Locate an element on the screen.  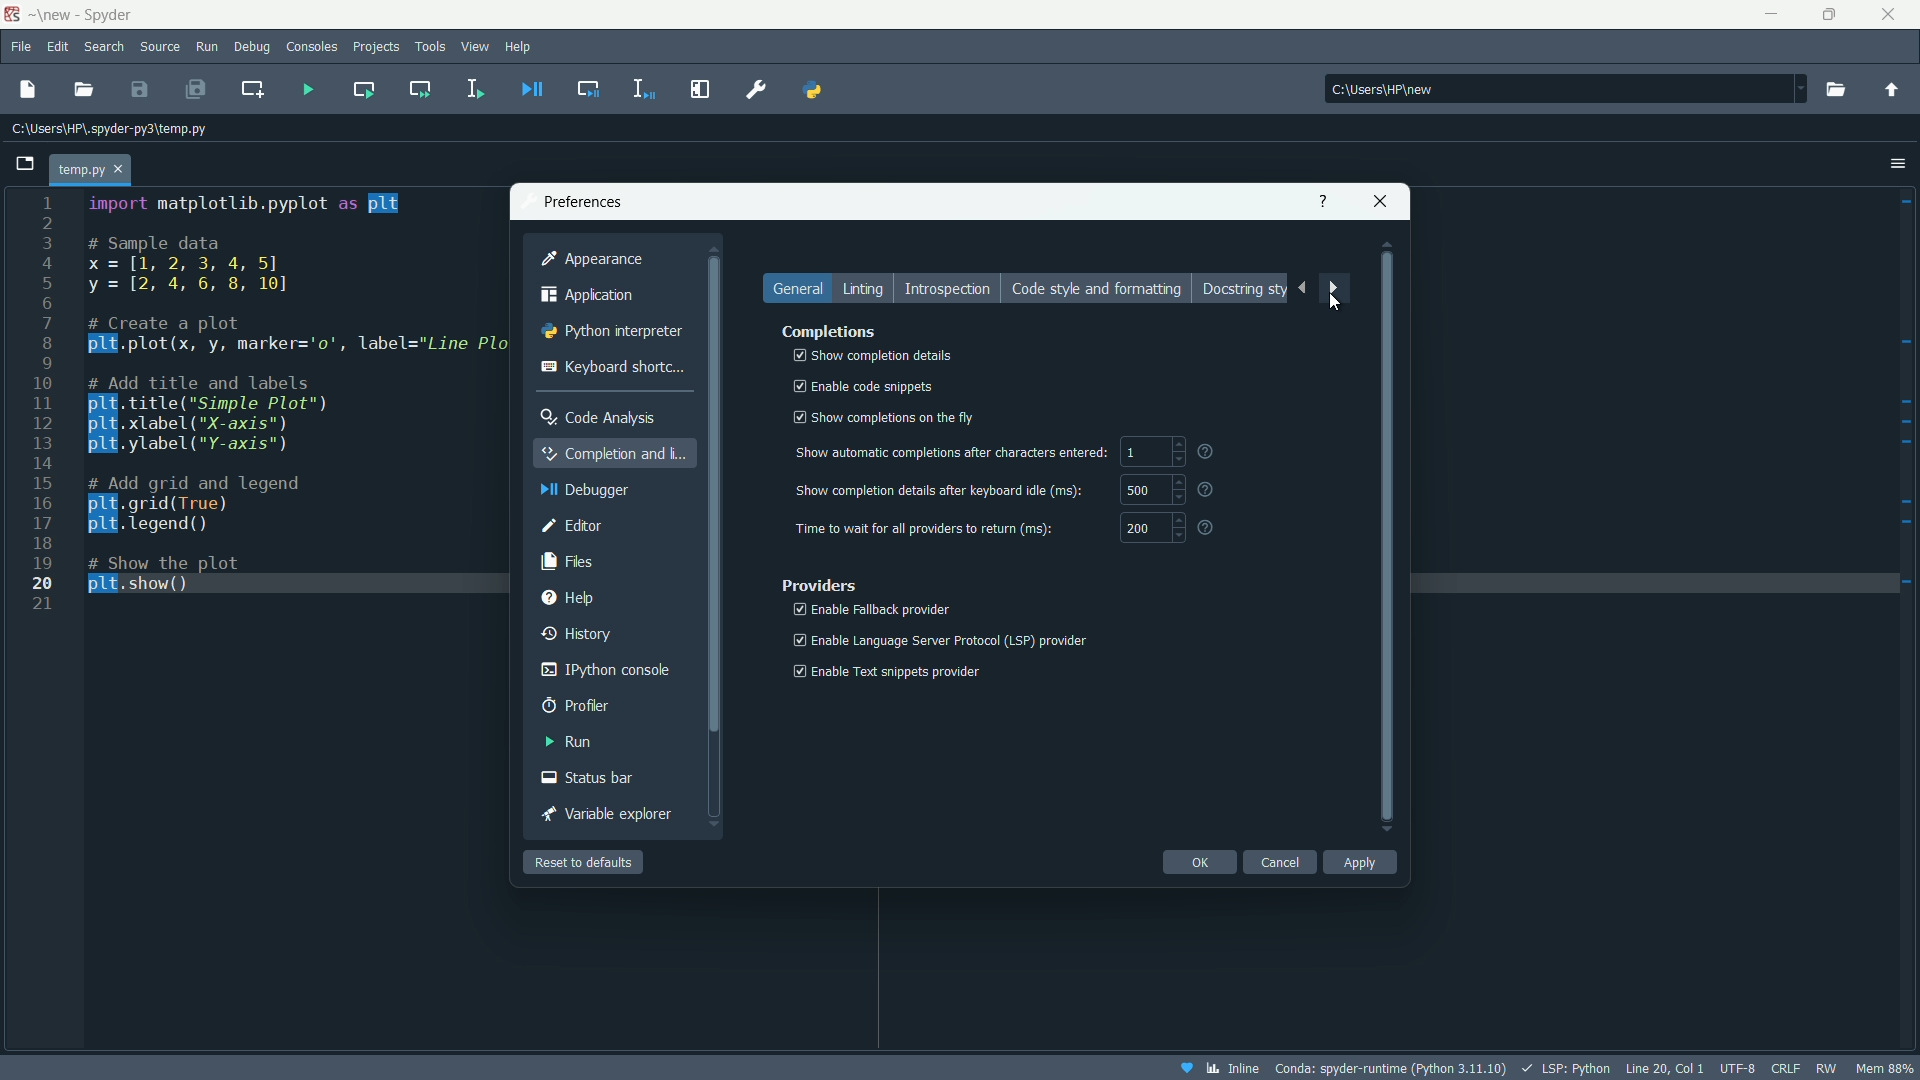
code style and formatting is located at coordinates (1097, 289).